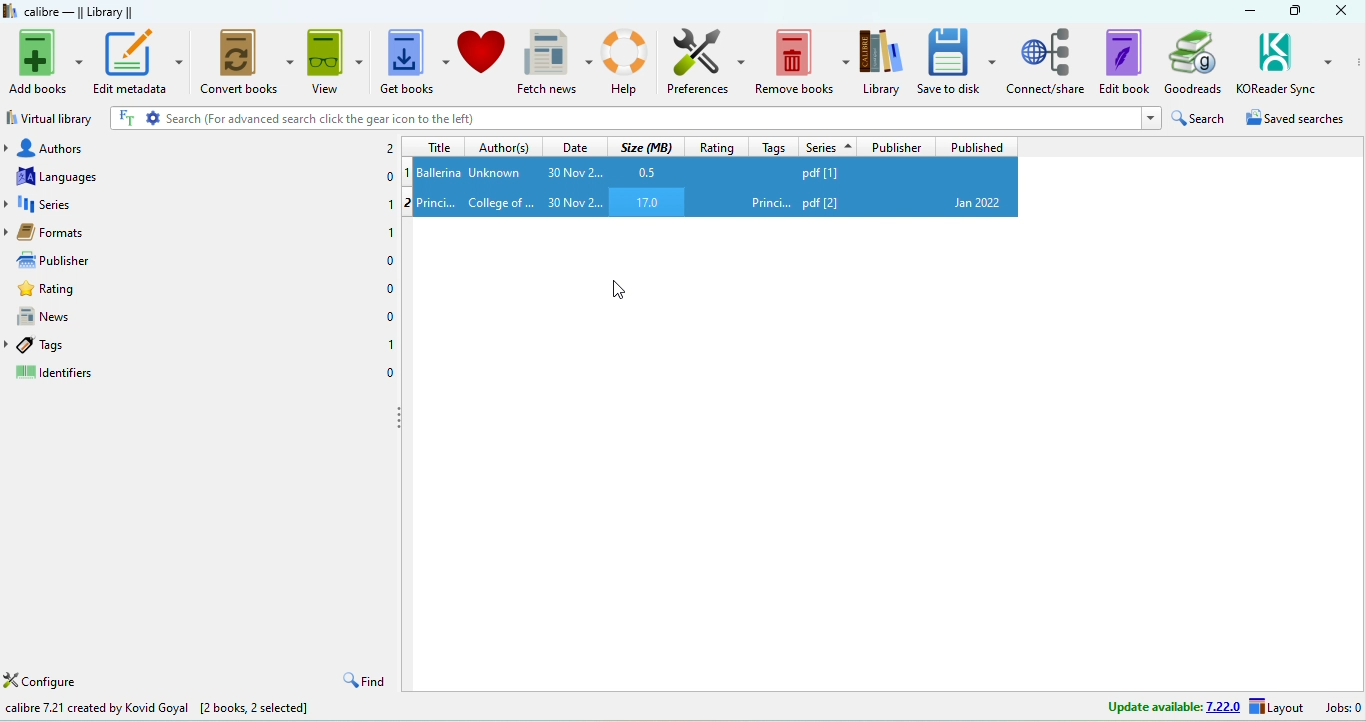 The image size is (1366, 722). Describe the element at coordinates (975, 146) in the screenshot. I see `published` at that location.